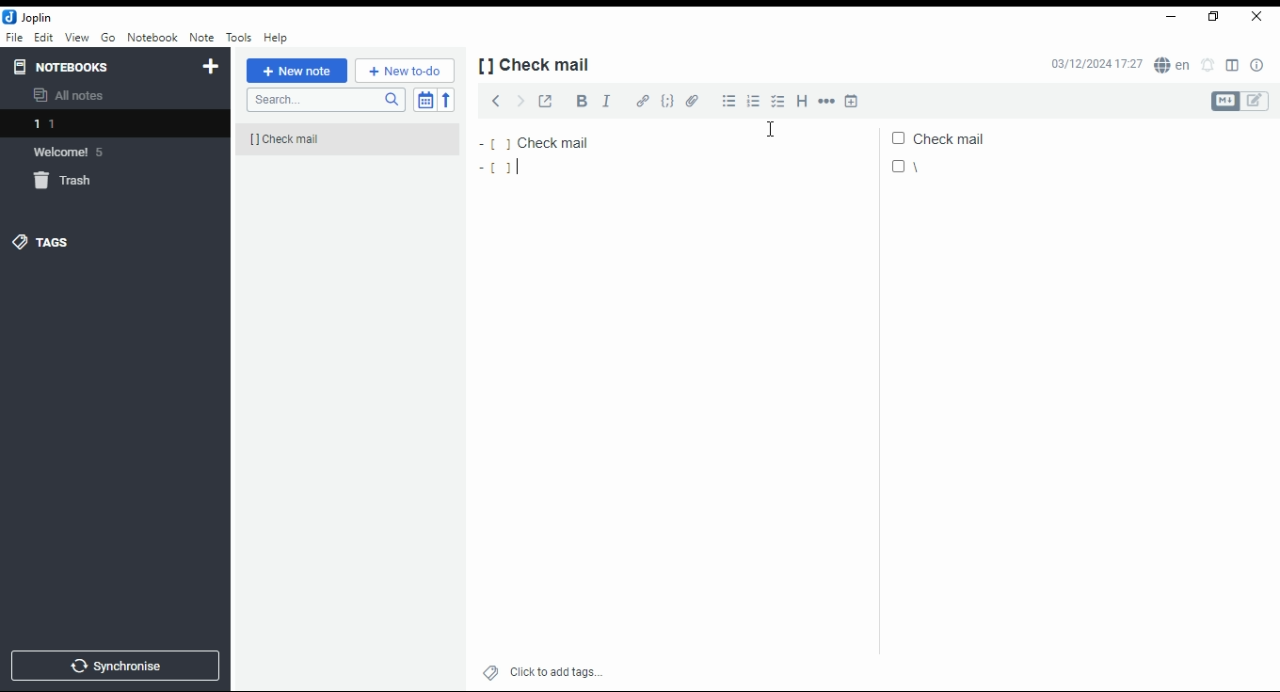  Describe the element at coordinates (727, 101) in the screenshot. I see `bulleted list` at that location.